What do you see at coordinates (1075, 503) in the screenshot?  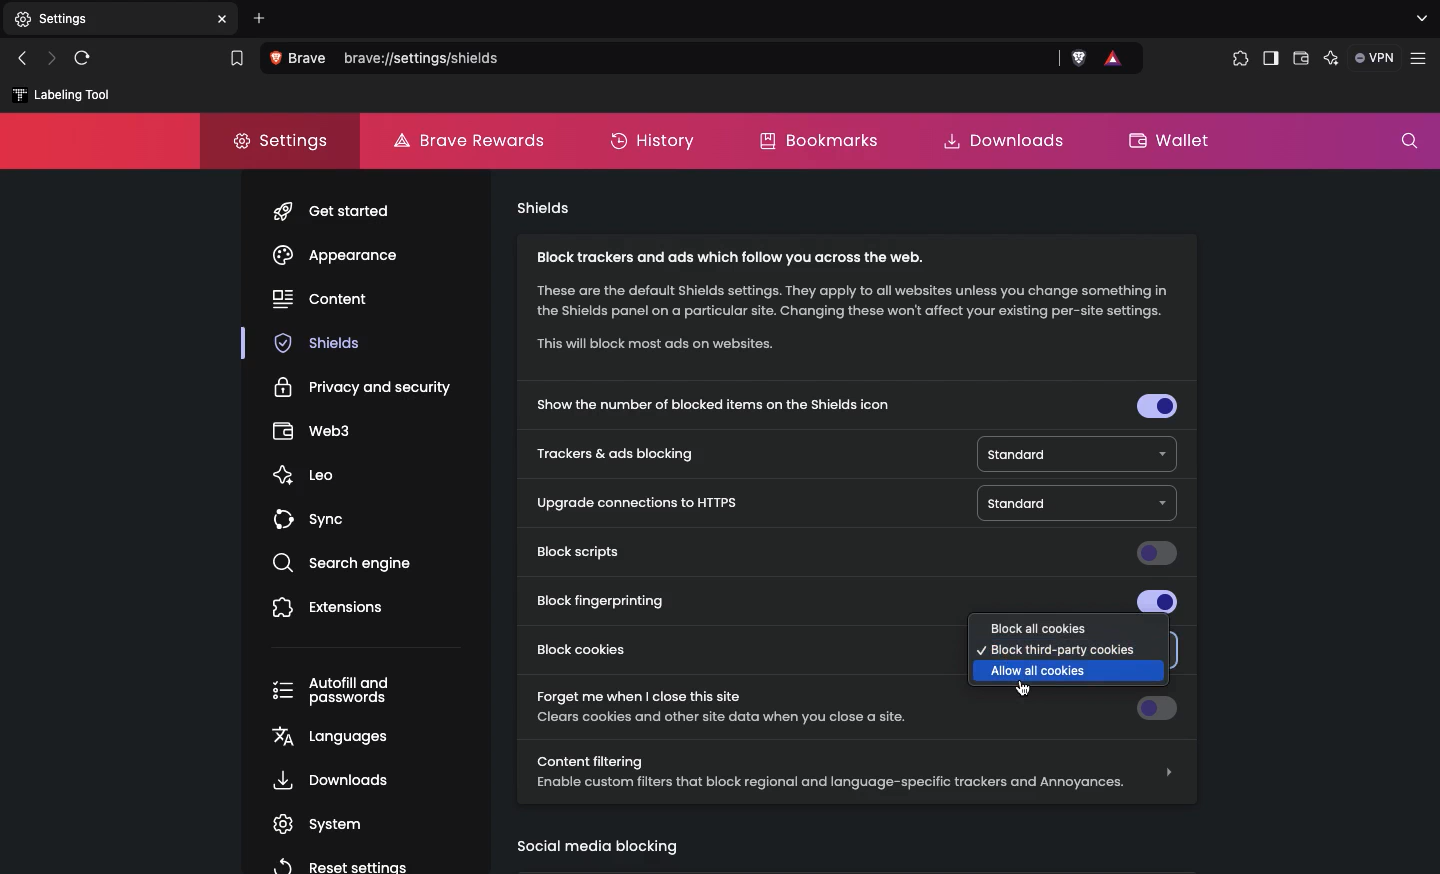 I see `Standard` at bounding box center [1075, 503].